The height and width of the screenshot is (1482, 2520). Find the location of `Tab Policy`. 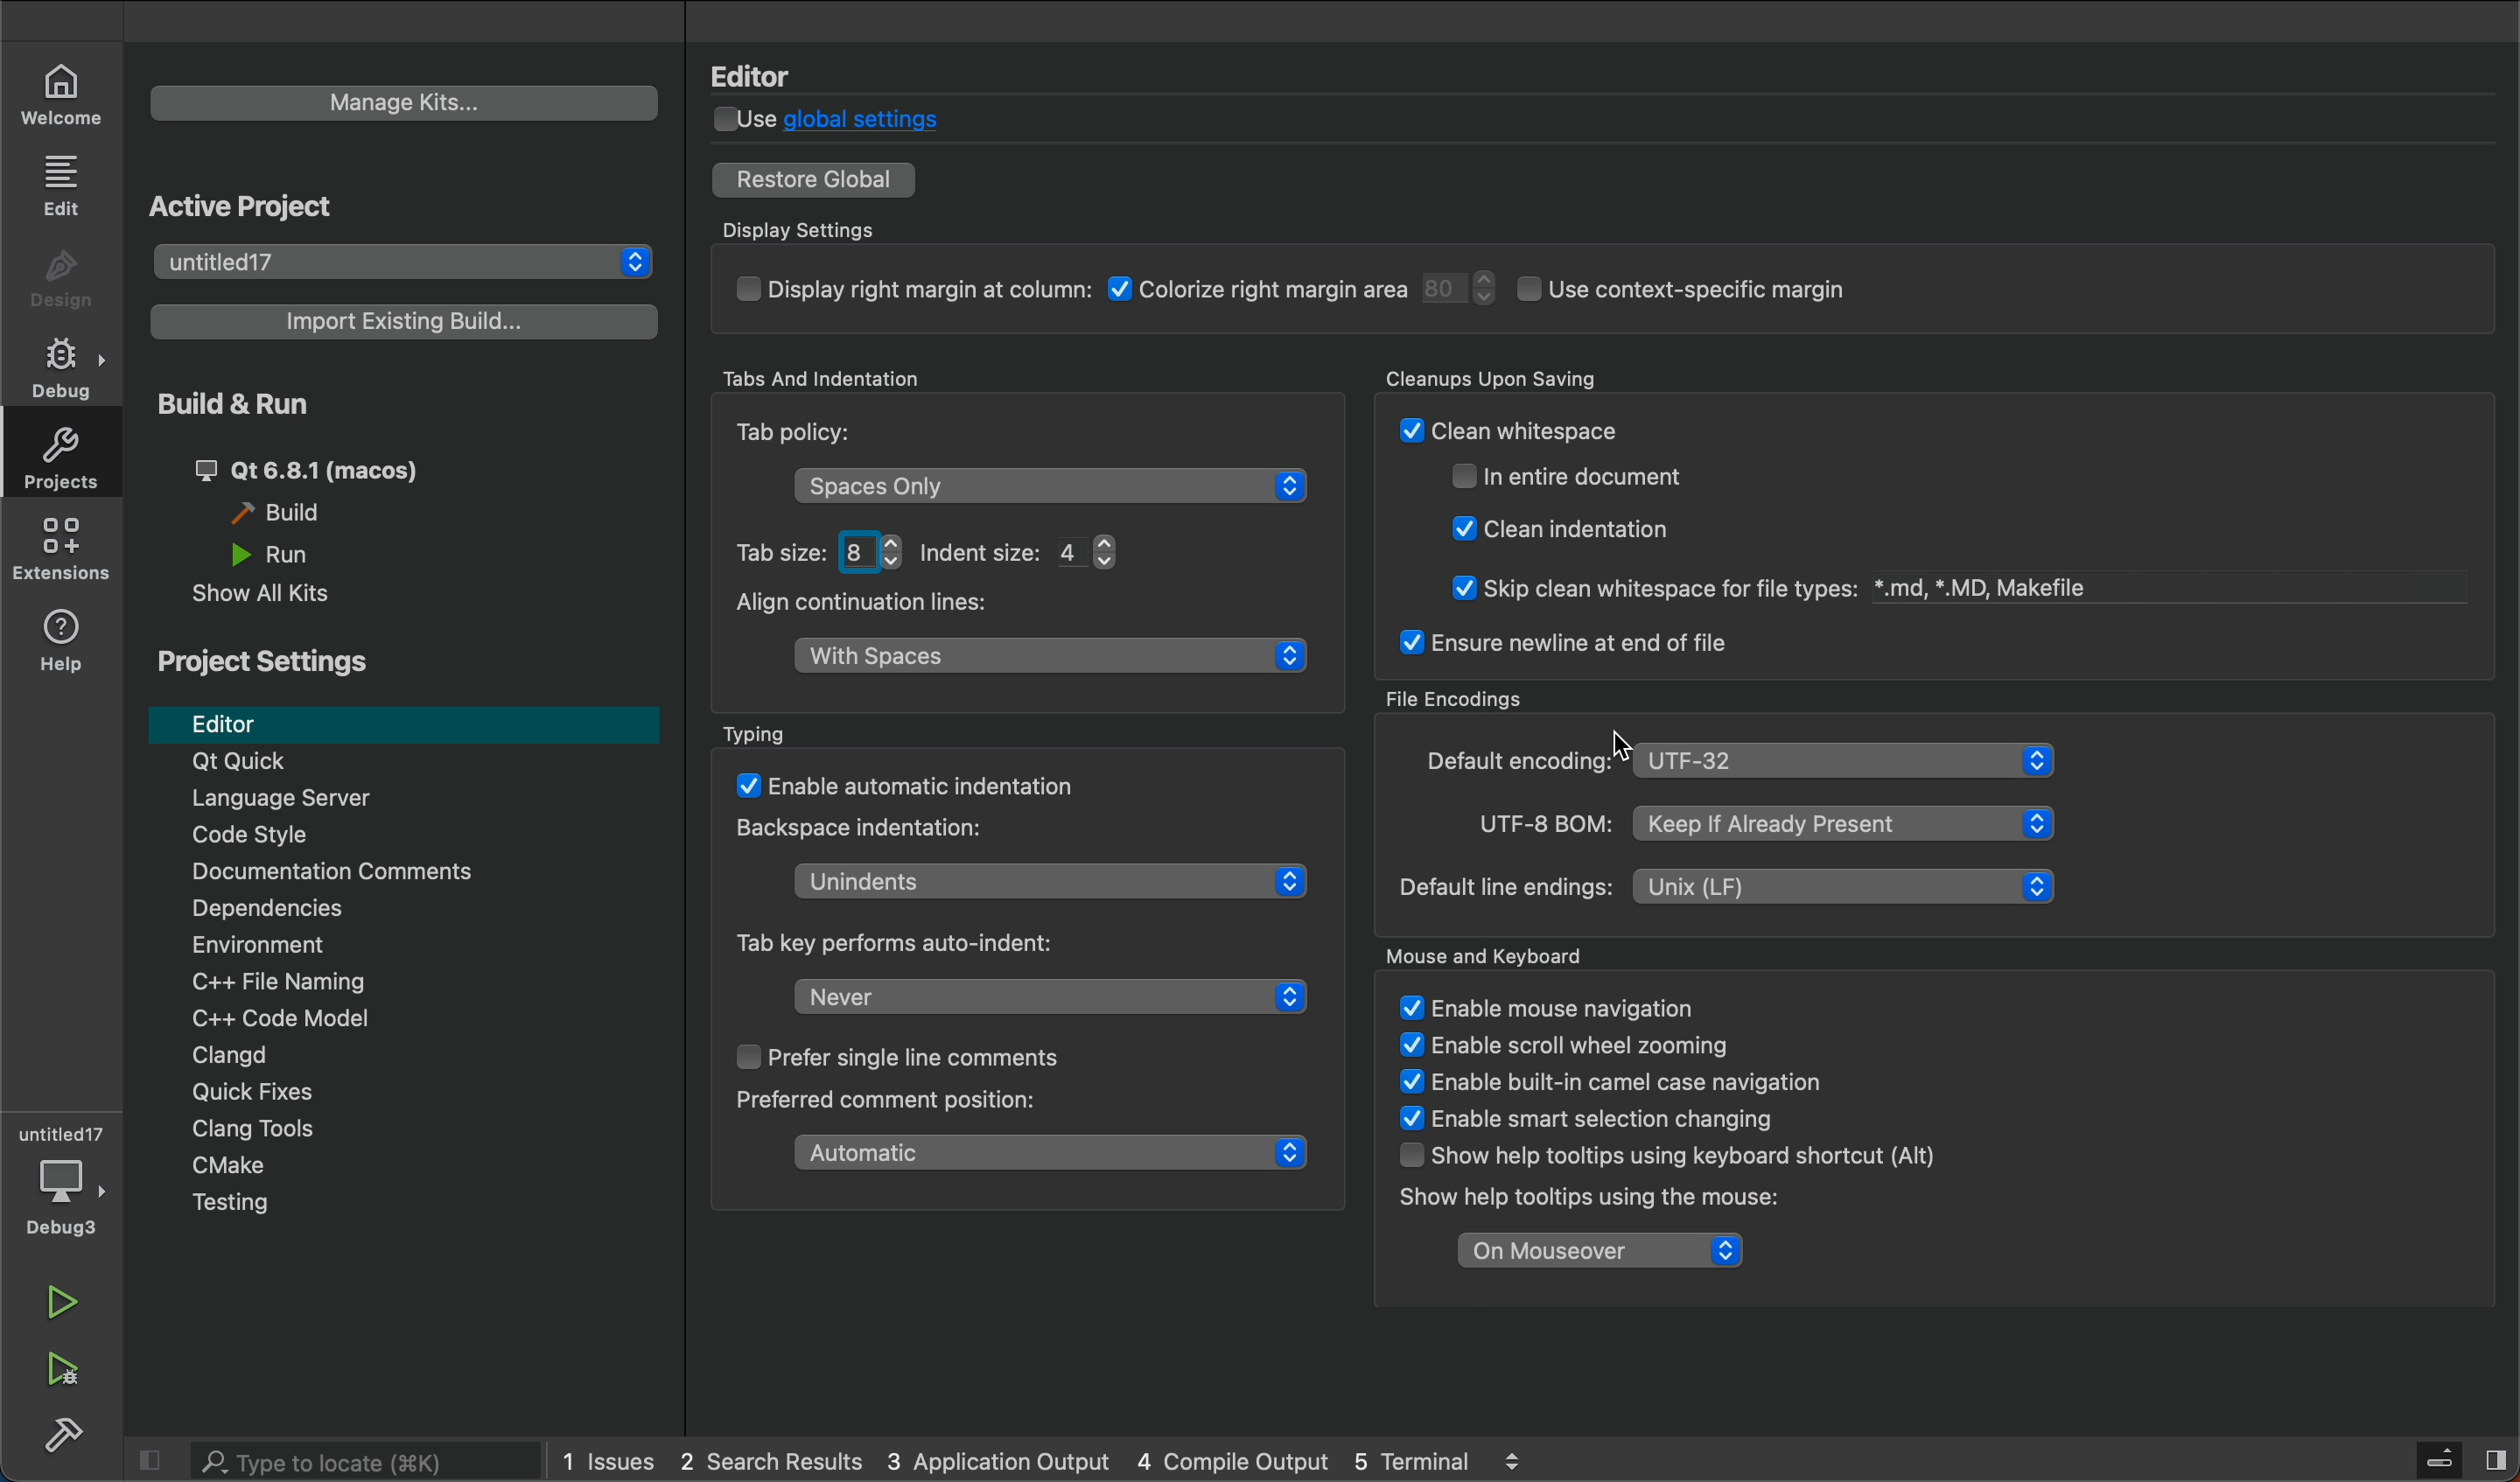

Tab Policy is located at coordinates (803, 436).